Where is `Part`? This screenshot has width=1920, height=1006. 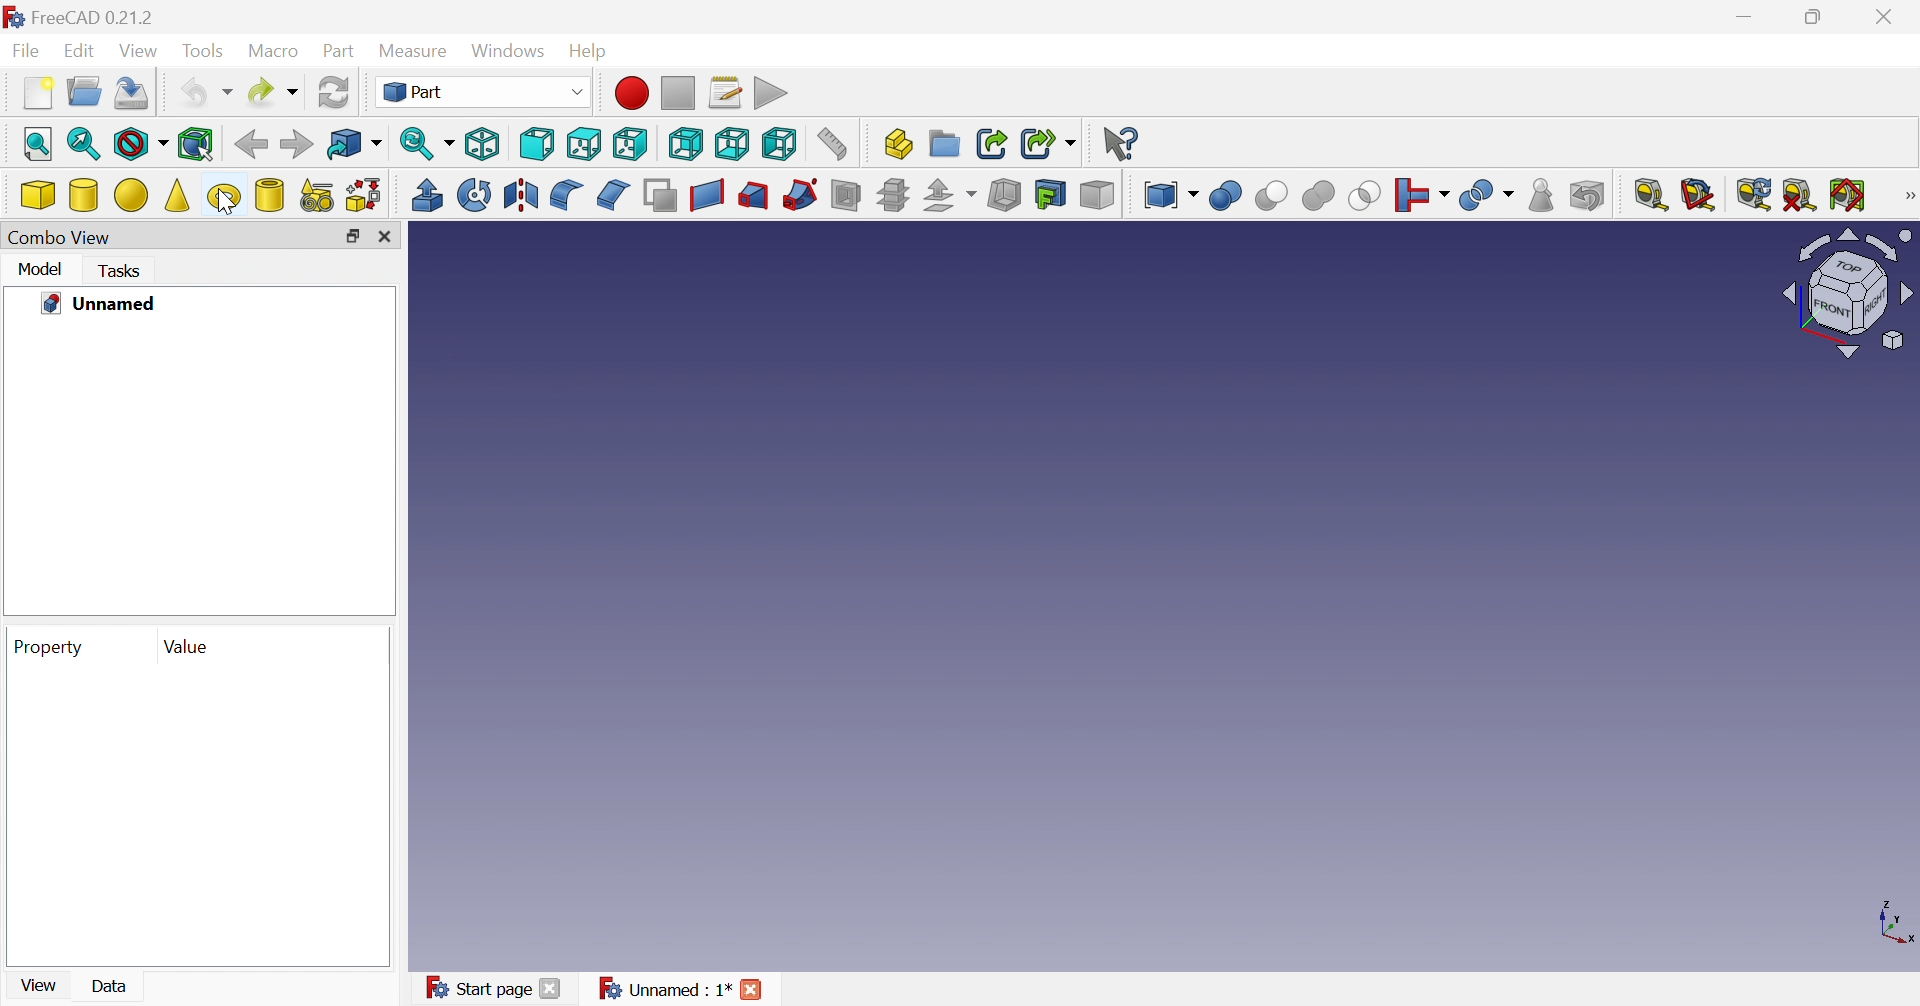 Part is located at coordinates (483, 93).